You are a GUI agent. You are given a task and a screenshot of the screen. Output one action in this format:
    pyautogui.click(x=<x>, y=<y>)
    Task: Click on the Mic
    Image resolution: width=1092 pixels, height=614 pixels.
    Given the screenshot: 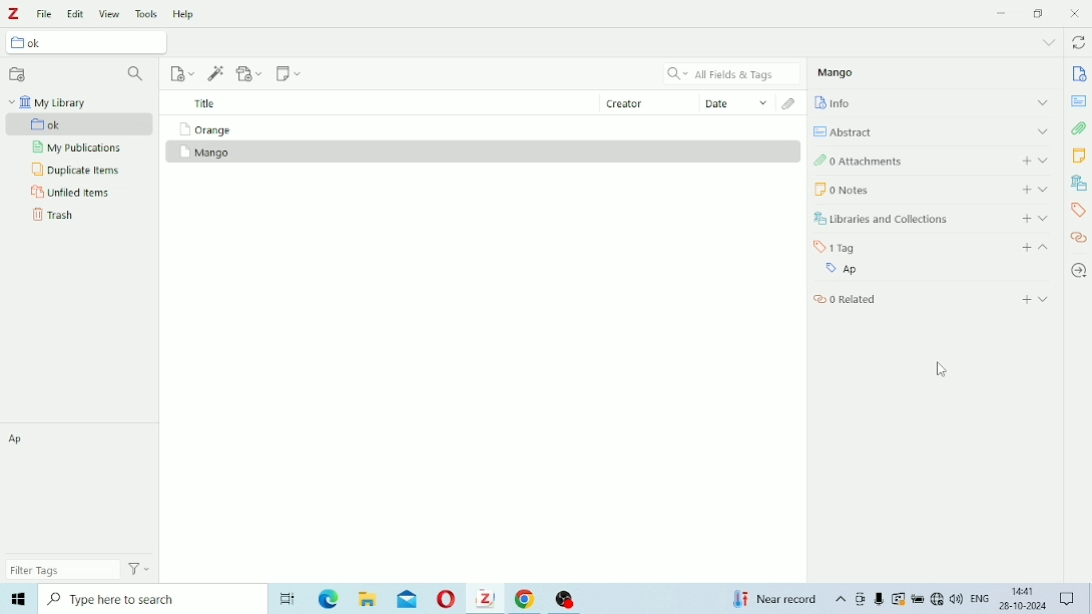 What is the action you would take?
    pyautogui.click(x=879, y=598)
    